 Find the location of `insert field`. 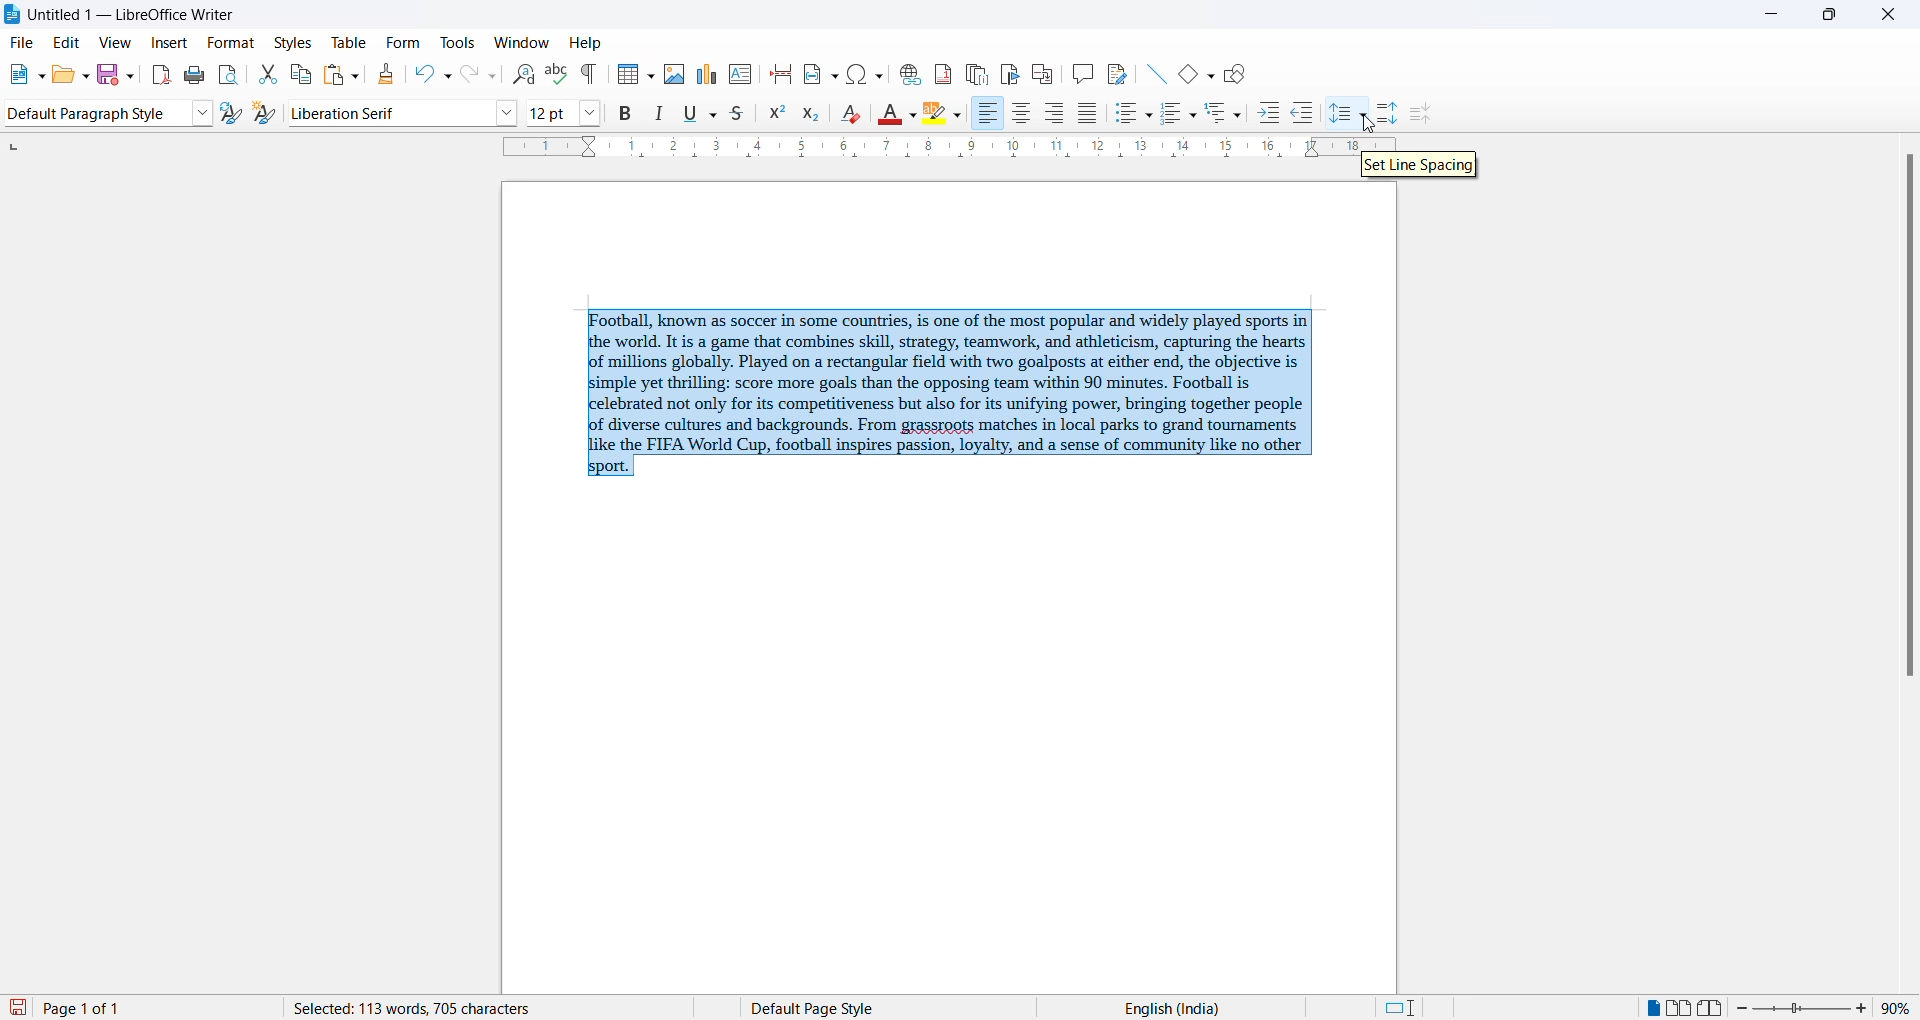

insert field is located at coordinates (818, 75).